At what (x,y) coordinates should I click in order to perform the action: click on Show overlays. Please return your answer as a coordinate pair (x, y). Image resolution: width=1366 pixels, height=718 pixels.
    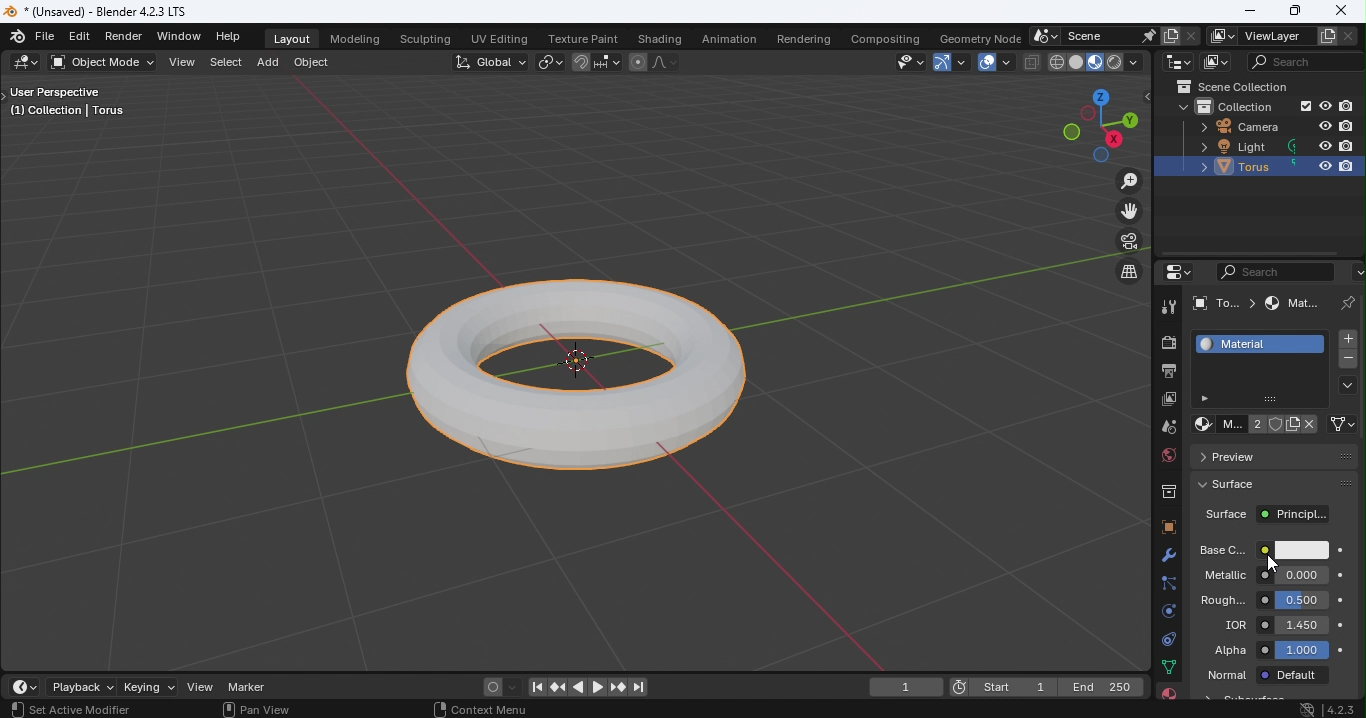
    Looking at the image, I should click on (996, 62).